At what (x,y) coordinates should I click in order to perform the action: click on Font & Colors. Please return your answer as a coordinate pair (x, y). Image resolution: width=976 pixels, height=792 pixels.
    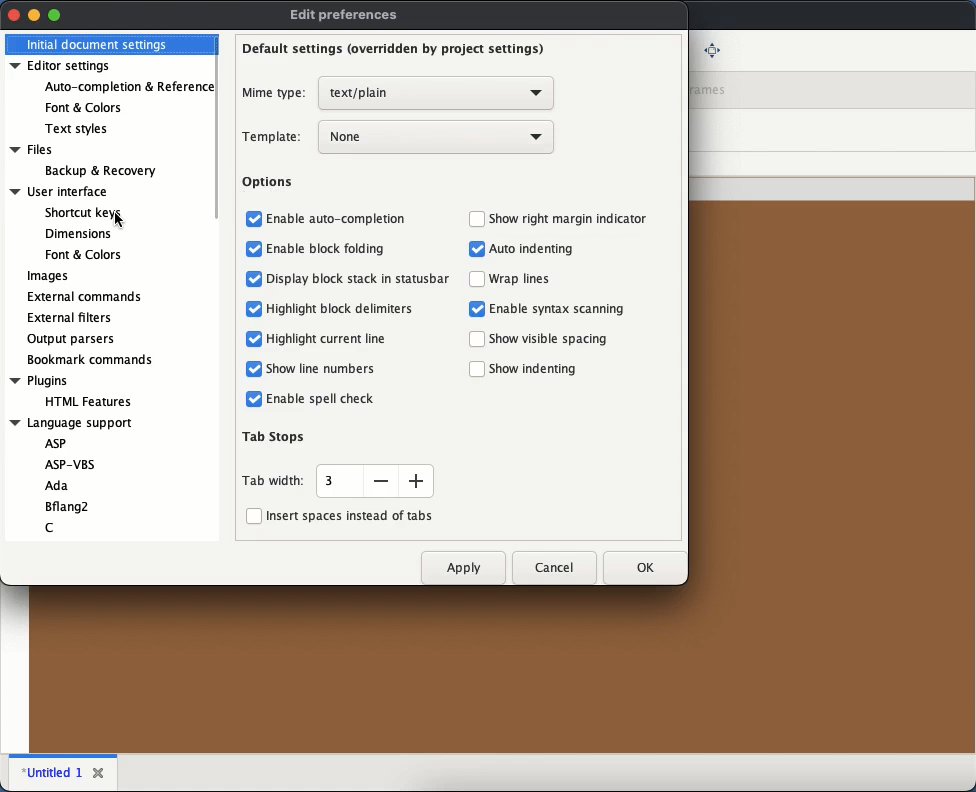
    Looking at the image, I should click on (85, 108).